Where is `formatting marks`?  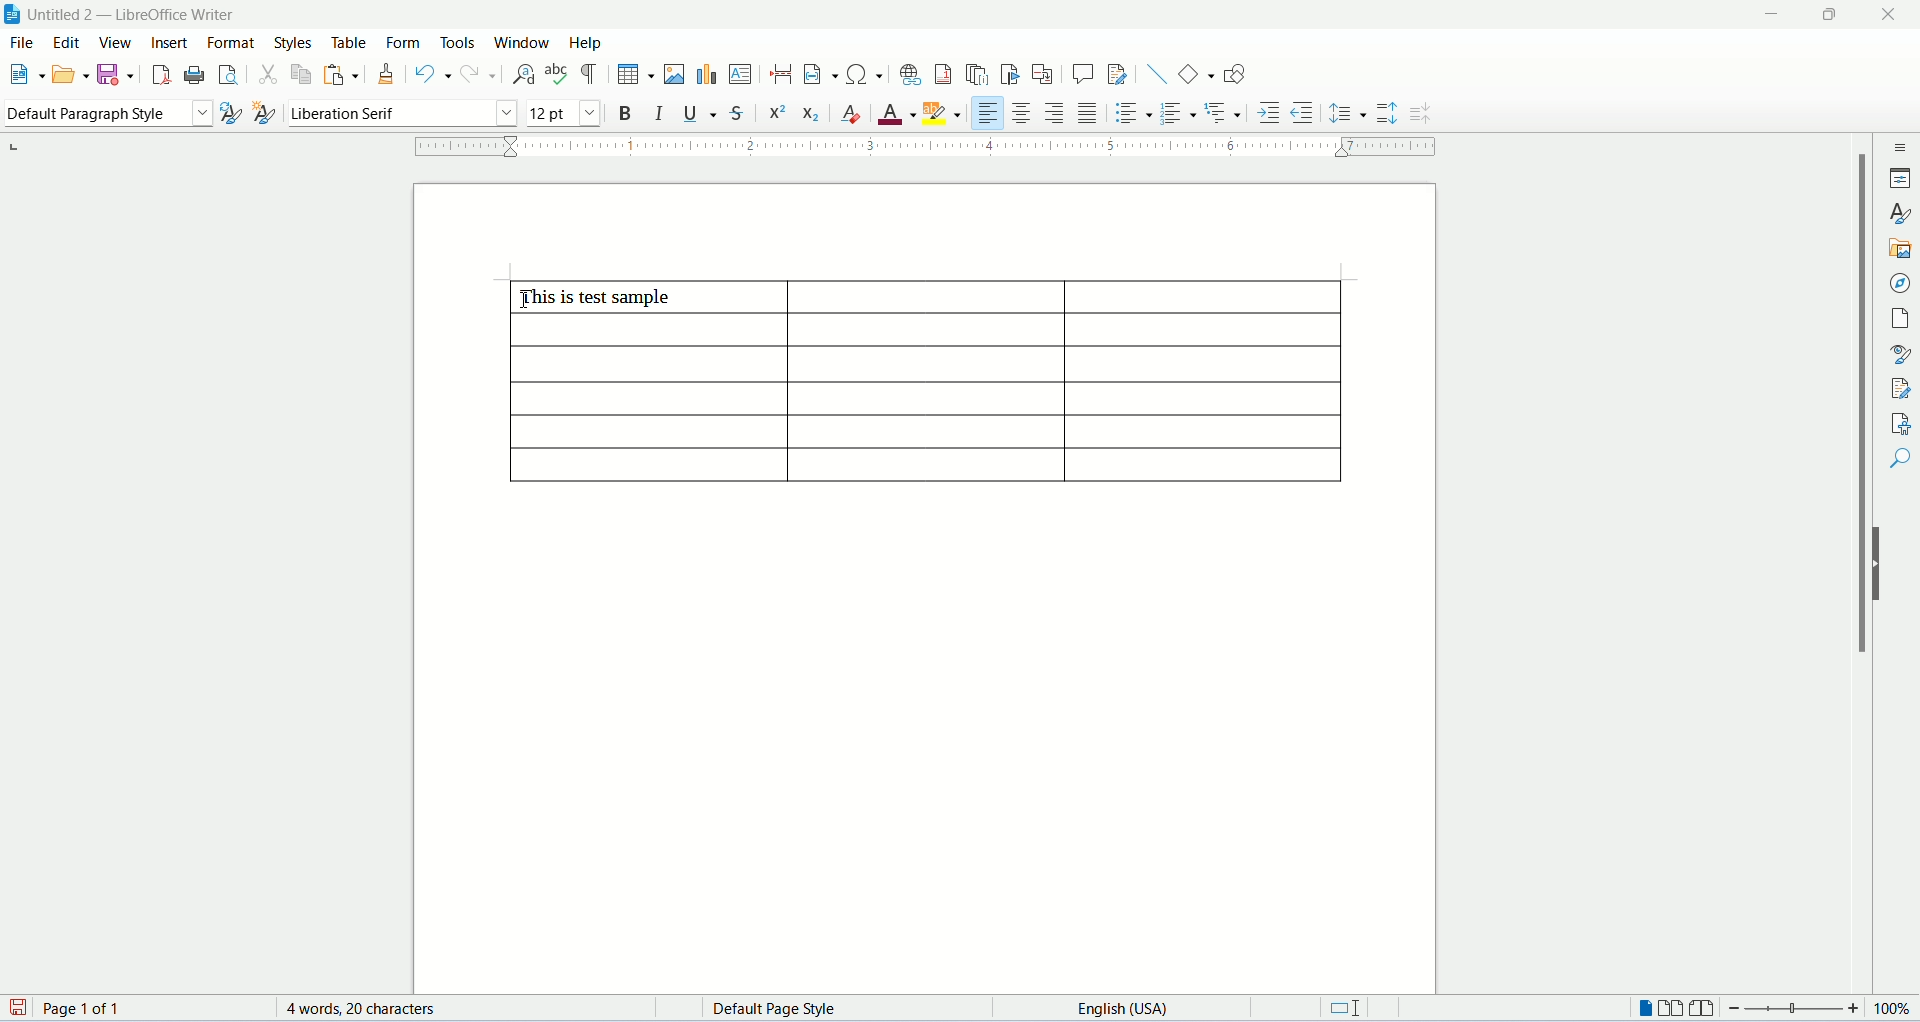 formatting marks is located at coordinates (591, 72).